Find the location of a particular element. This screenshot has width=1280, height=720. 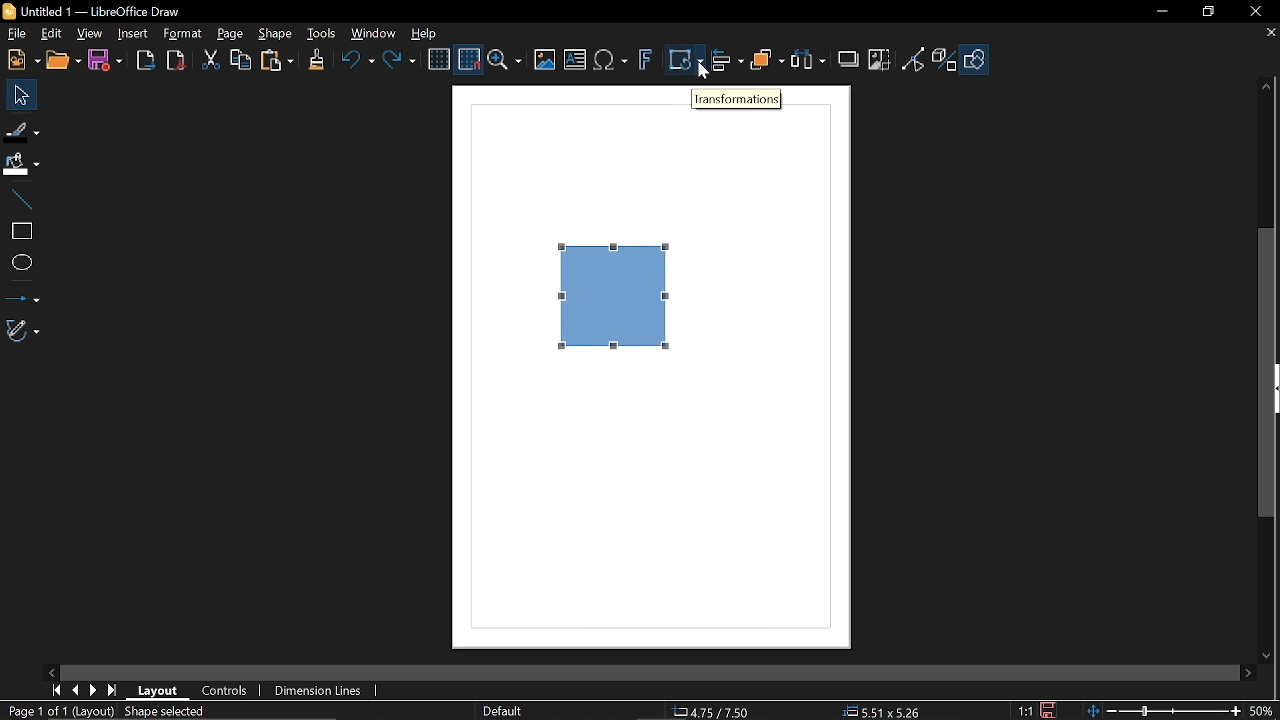

Previous page is located at coordinates (75, 689).